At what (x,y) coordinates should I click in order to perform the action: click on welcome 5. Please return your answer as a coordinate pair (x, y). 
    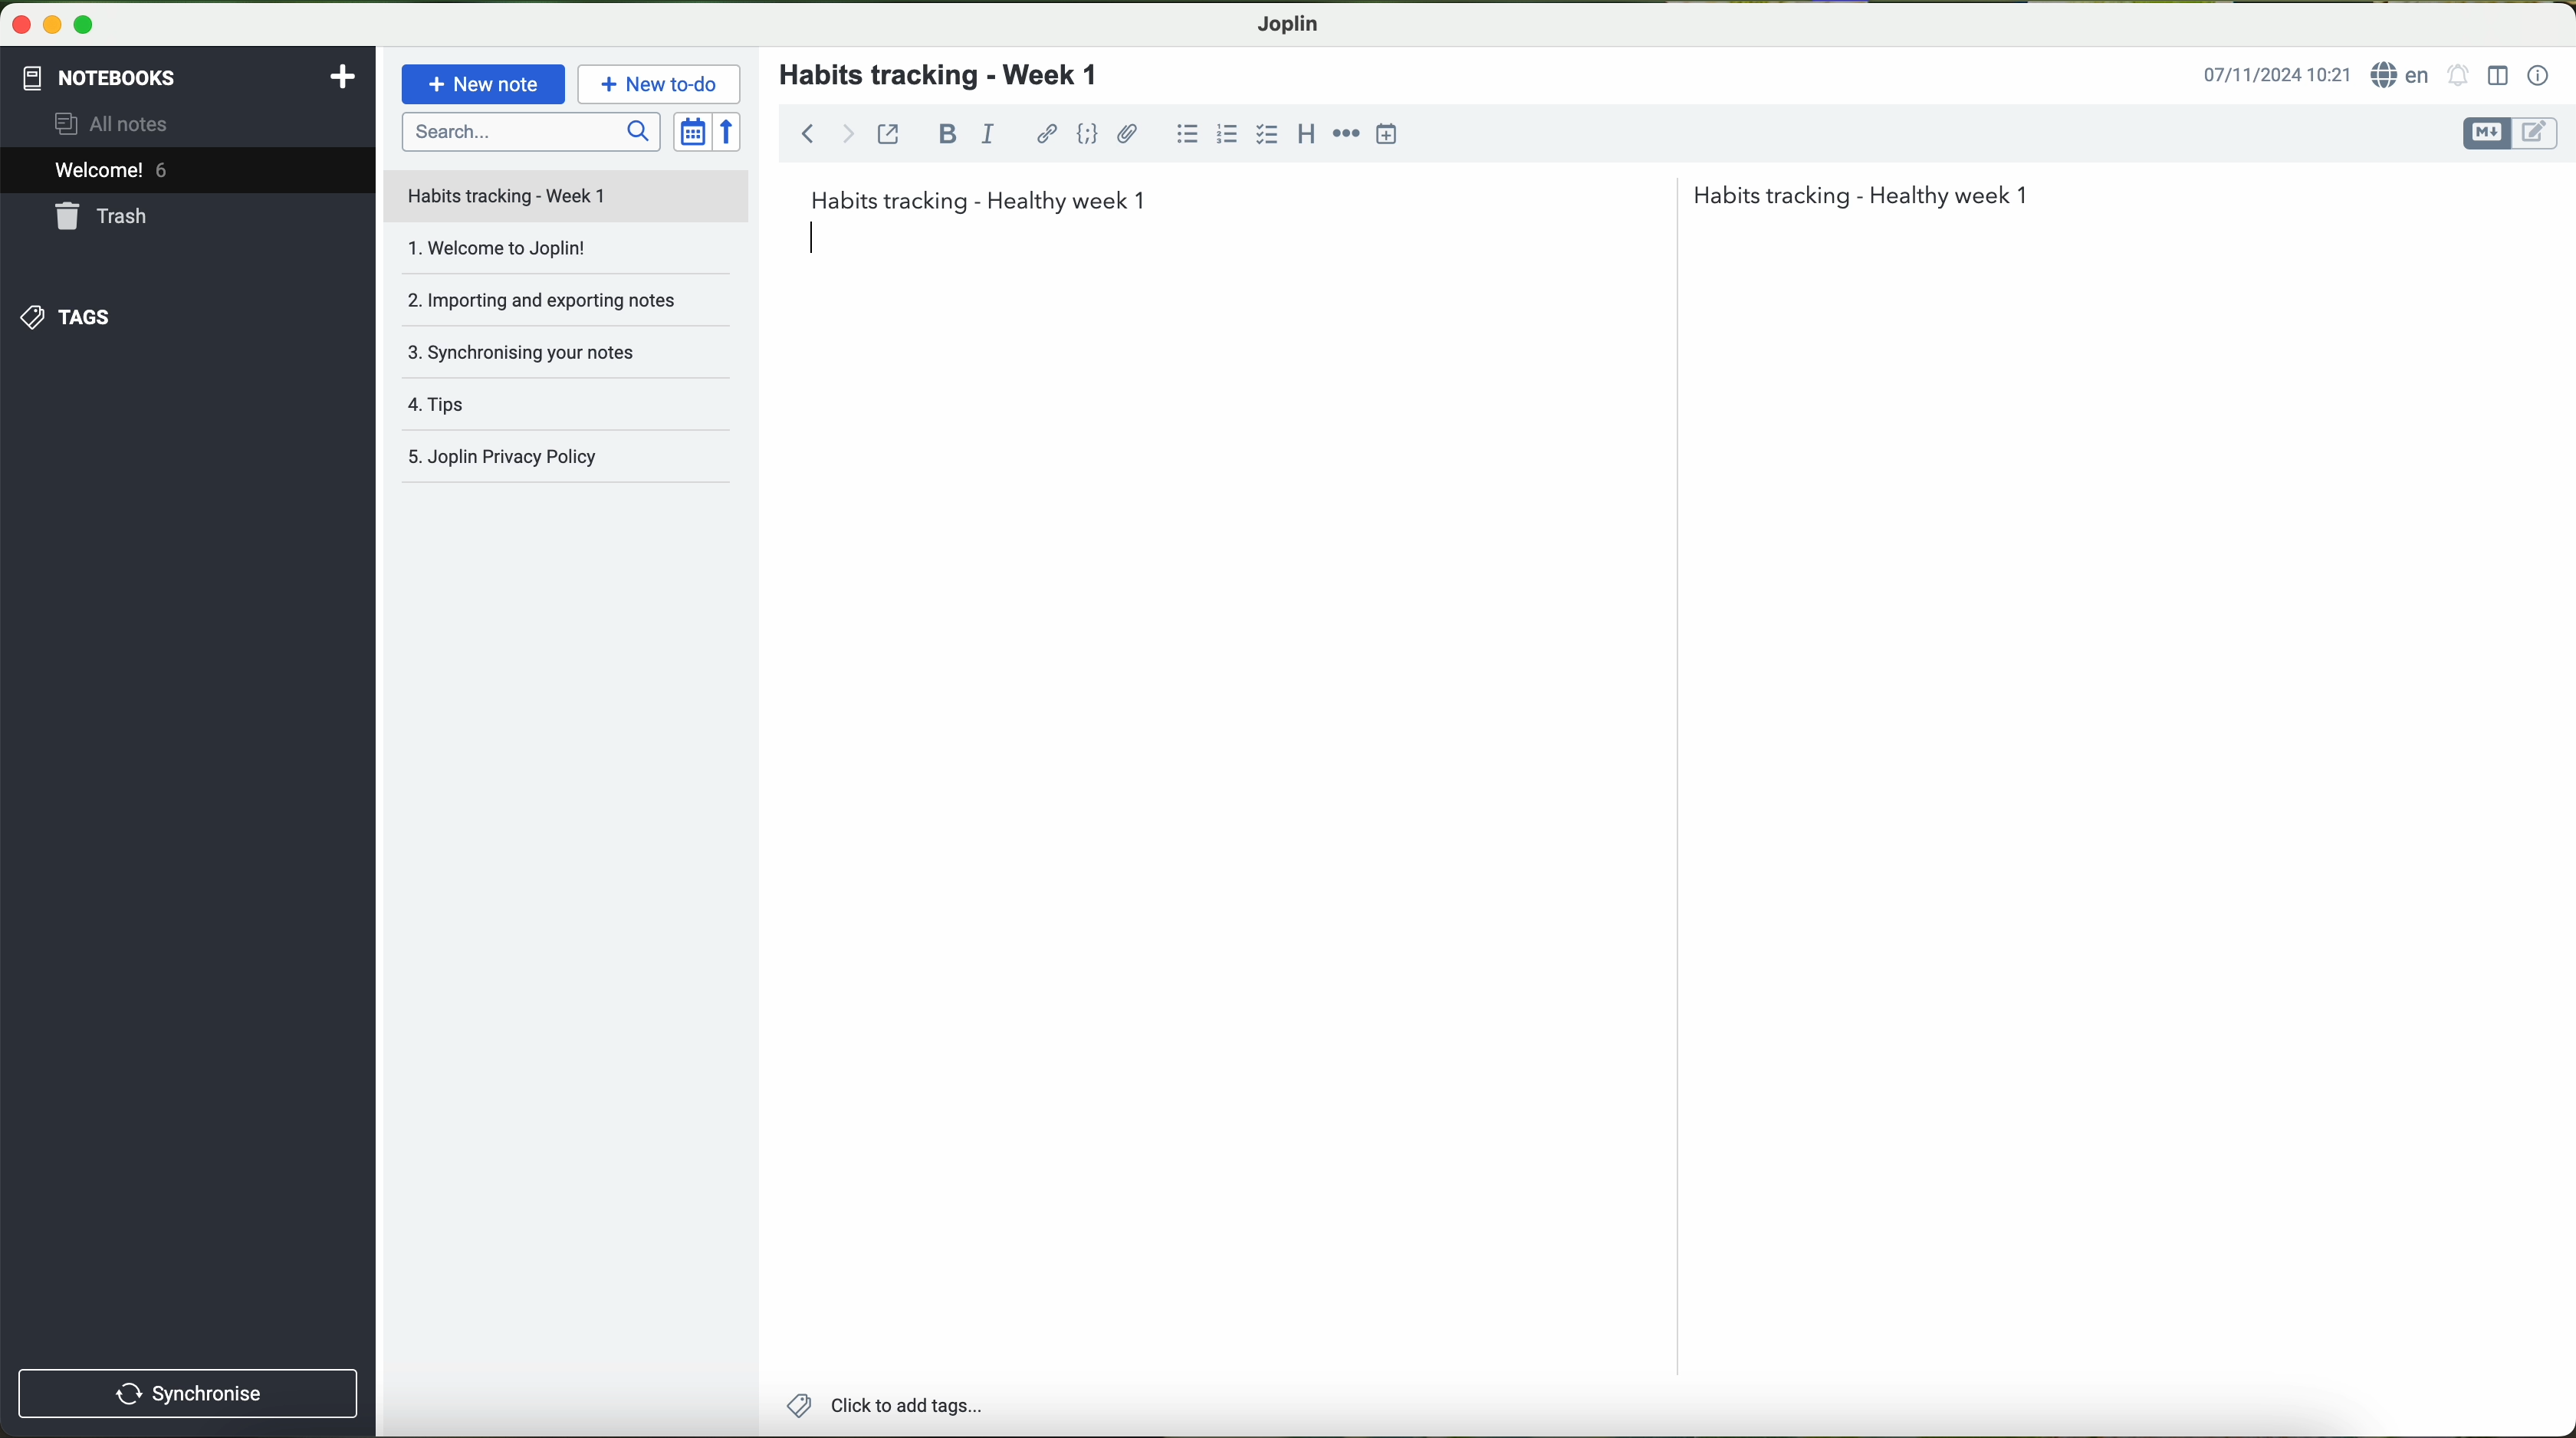
    Looking at the image, I should click on (112, 170).